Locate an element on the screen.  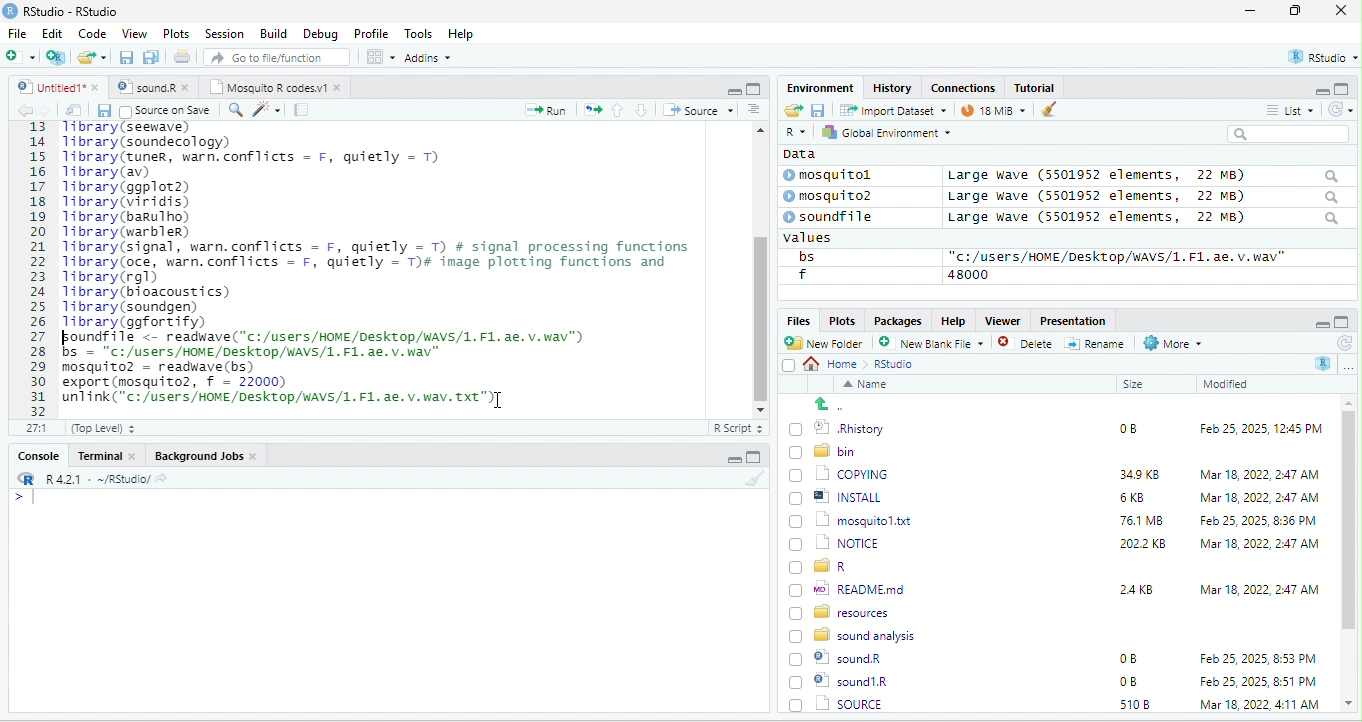
Feb 25, 2025, 8:51 PM is located at coordinates (1259, 659).